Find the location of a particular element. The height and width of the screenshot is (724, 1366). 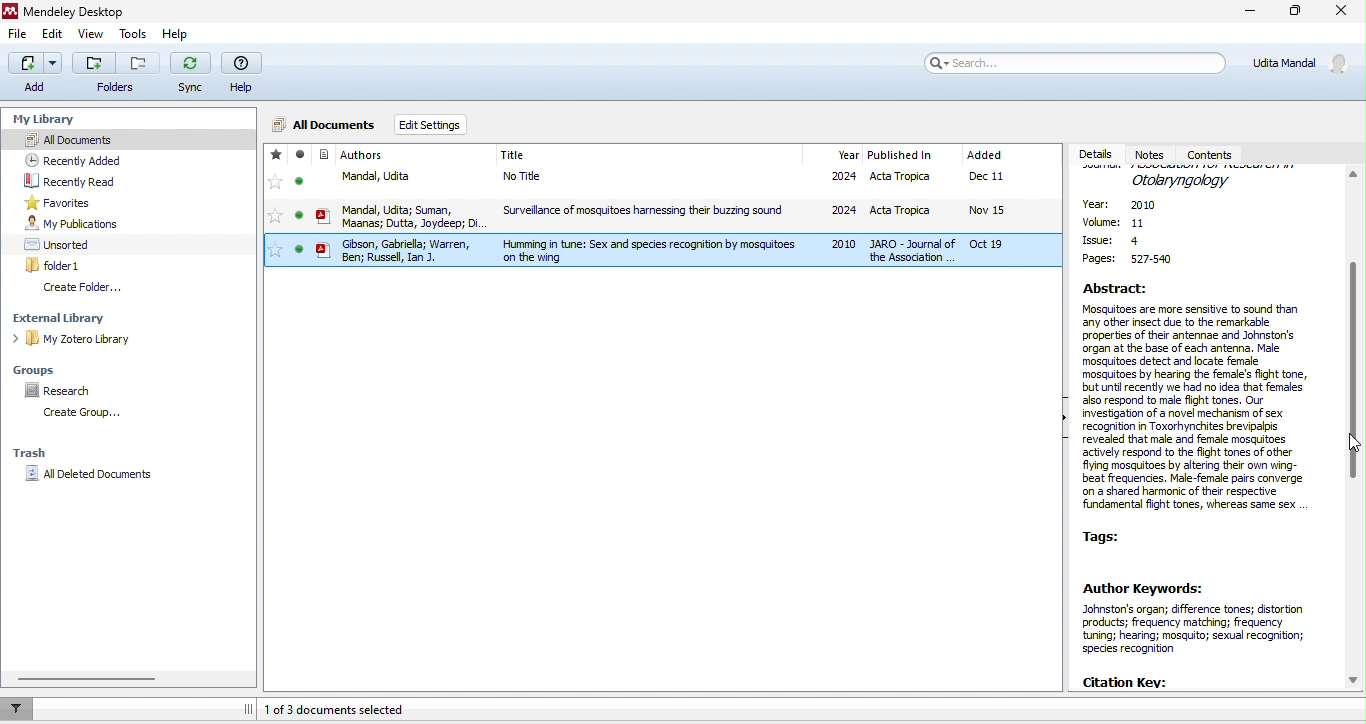

file is located at coordinates (699, 214).